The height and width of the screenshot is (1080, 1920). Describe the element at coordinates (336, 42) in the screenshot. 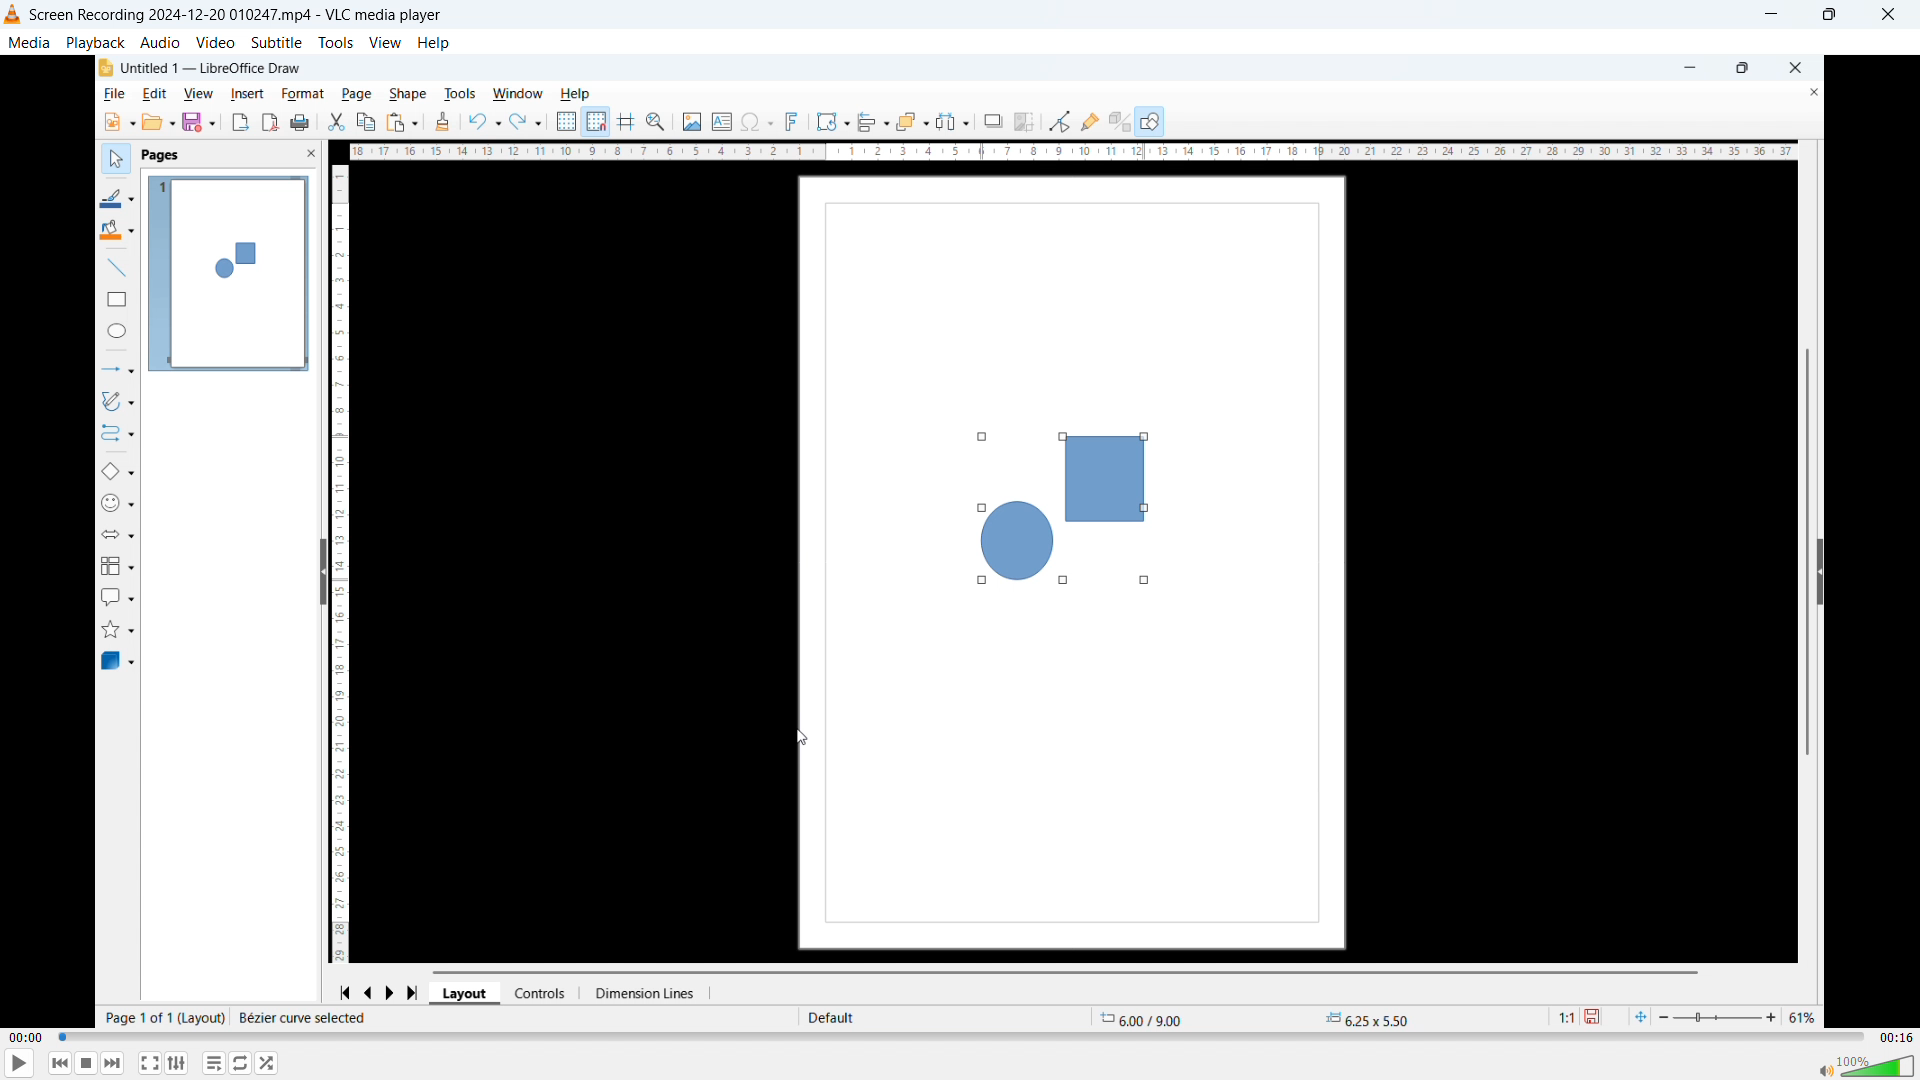

I see `Tools ` at that location.